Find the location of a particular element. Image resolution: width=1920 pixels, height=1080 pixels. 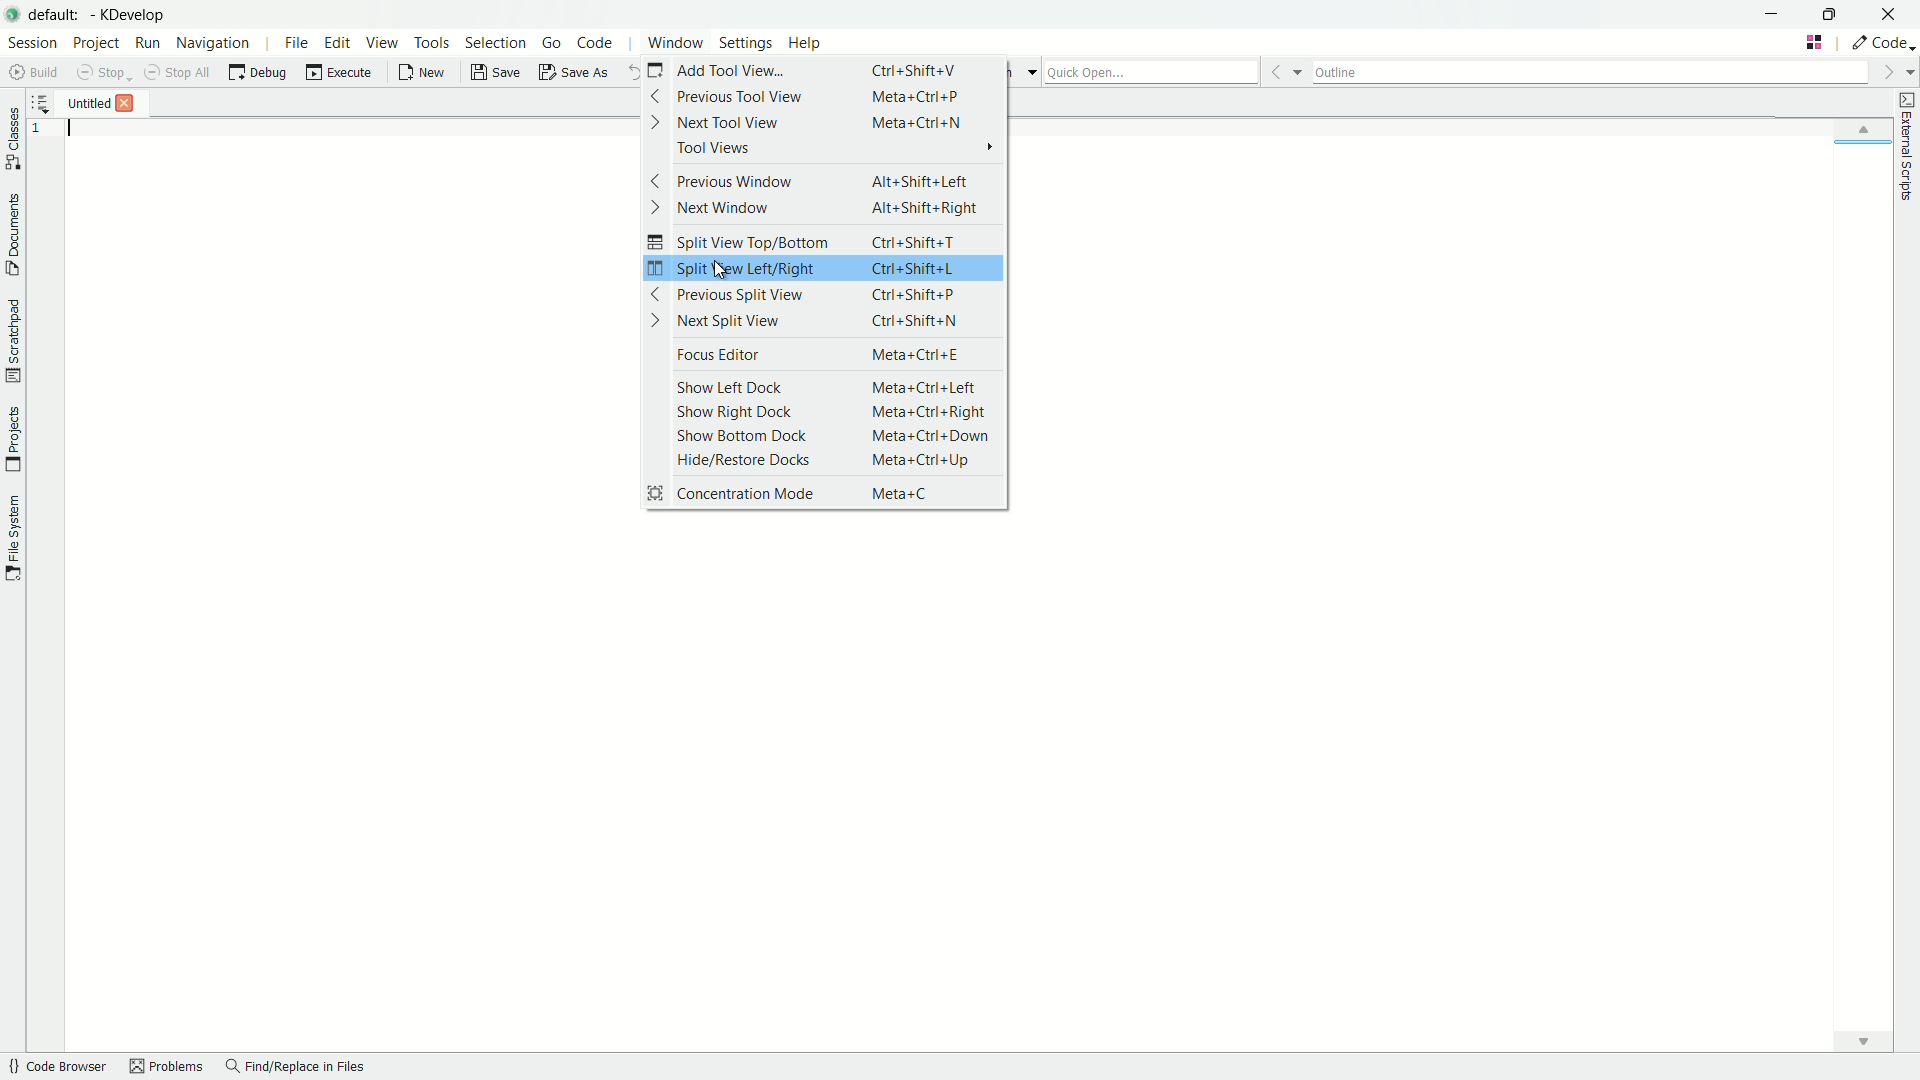

outline bar is located at coordinates (1613, 72).